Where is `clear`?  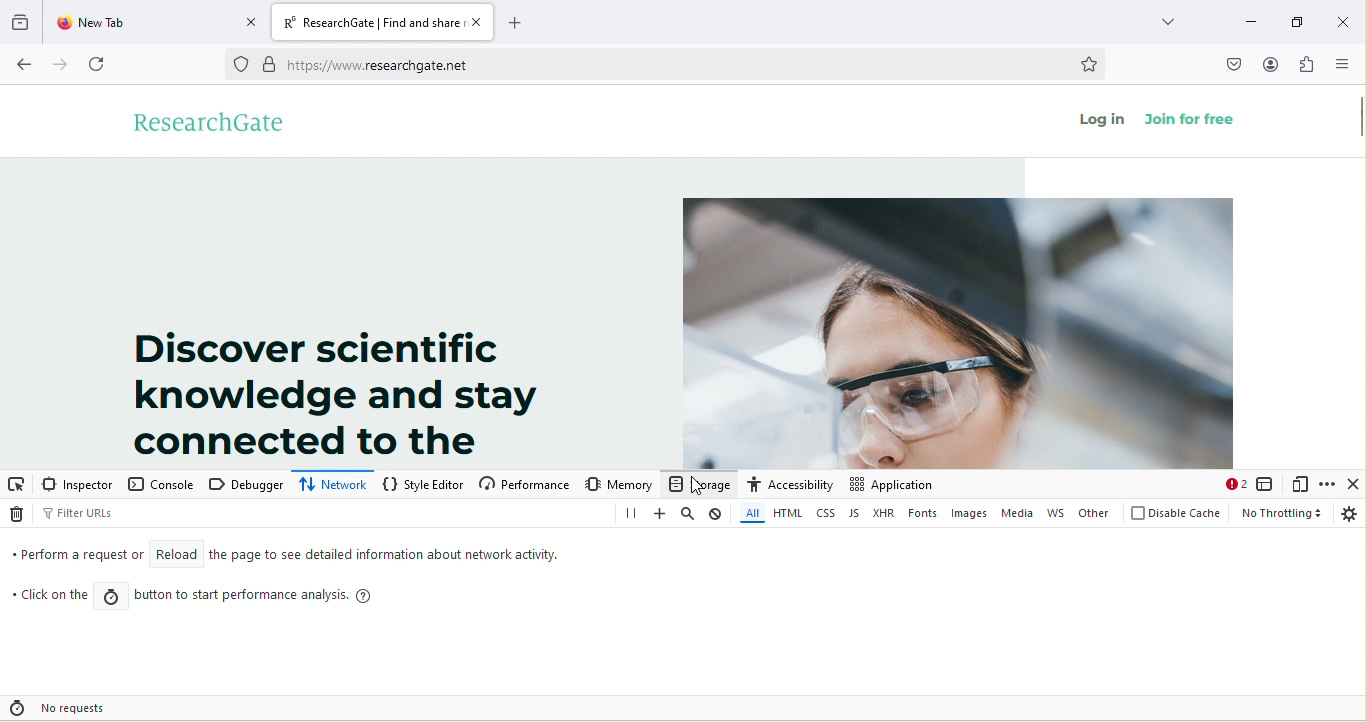 clear is located at coordinates (718, 513).